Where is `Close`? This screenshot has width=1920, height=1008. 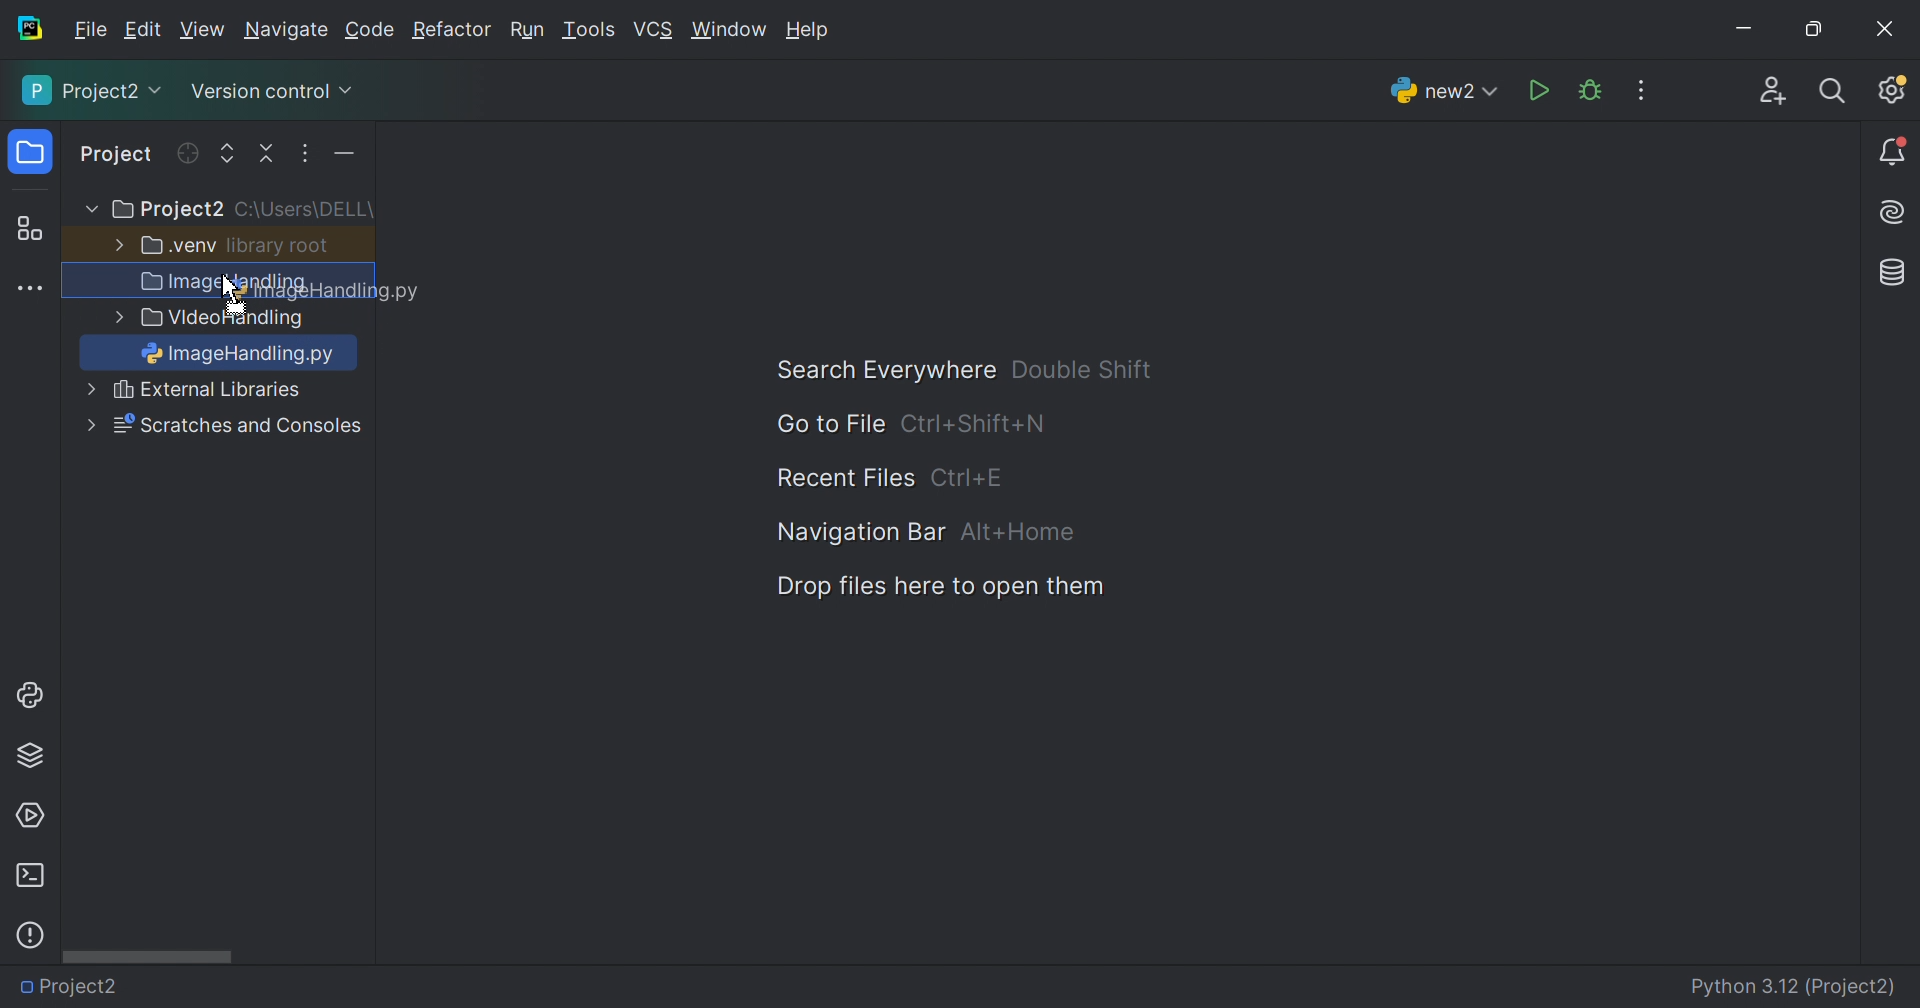
Close is located at coordinates (1885, 29).